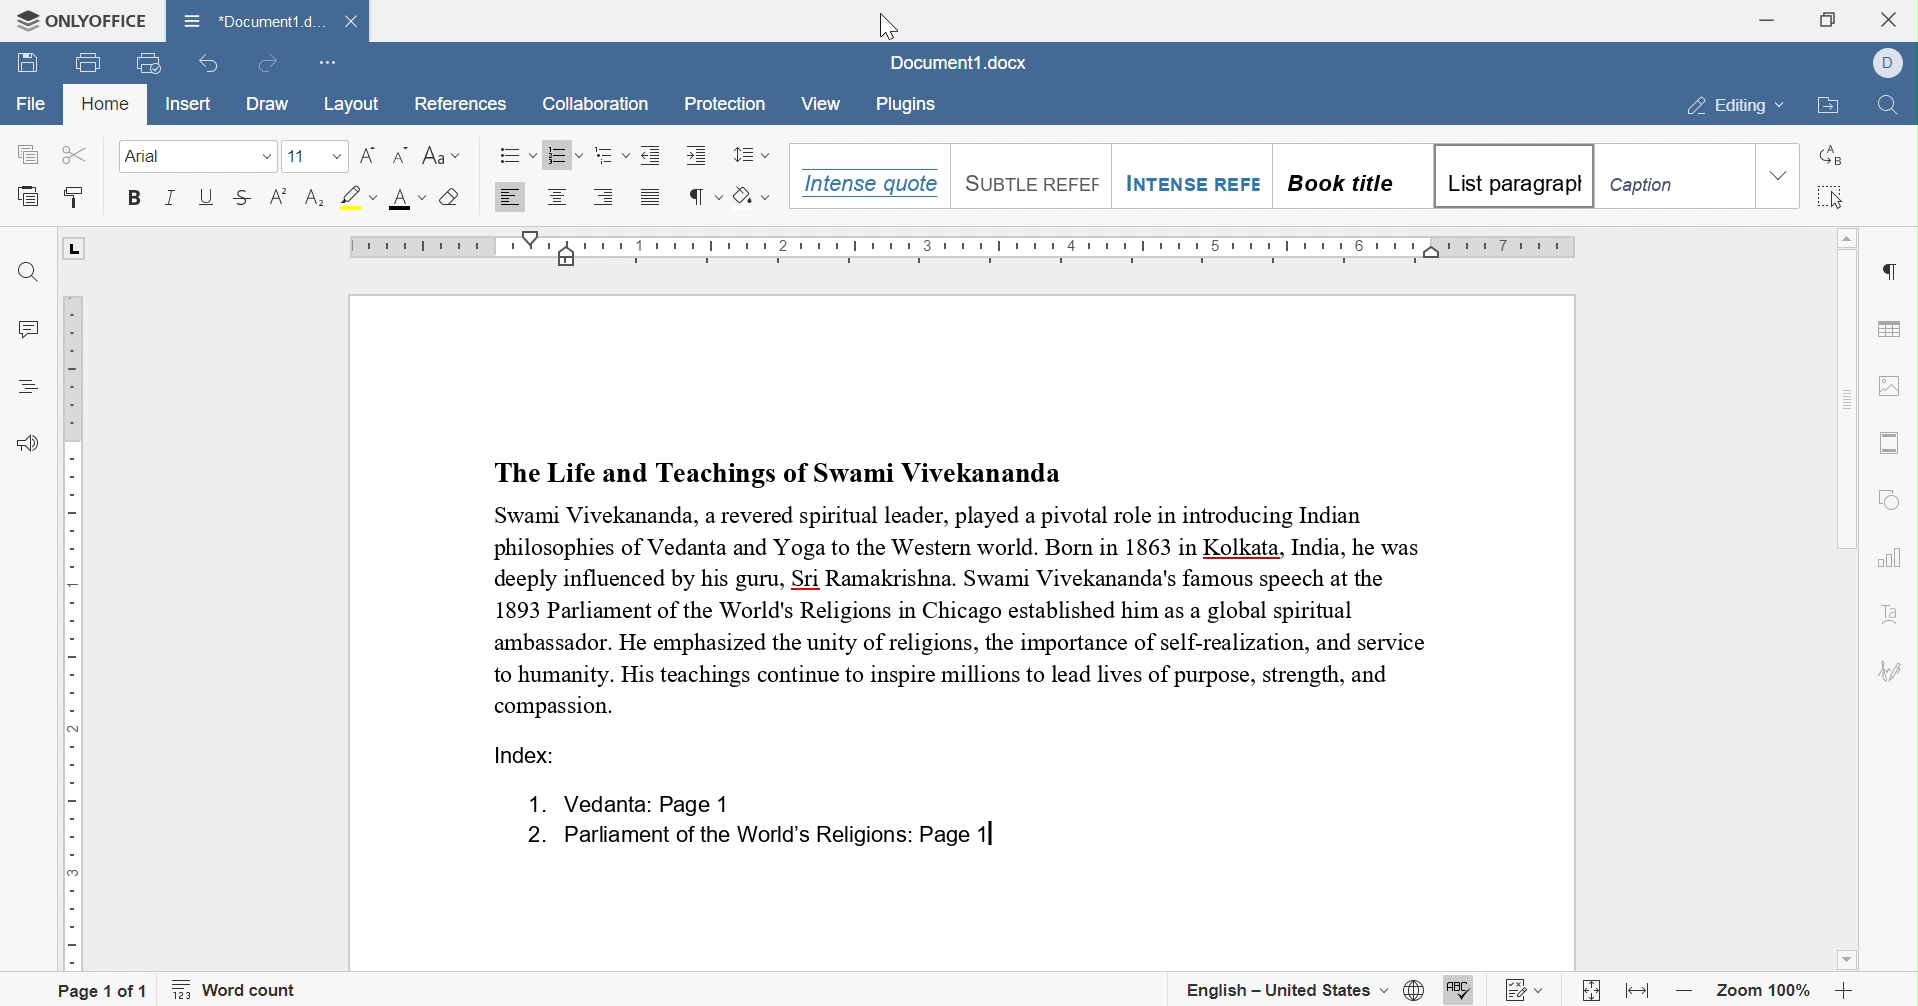 This screenshot has height=1006, width=1918. Describe the element at coordinates (507, 198) in the screenshot. I see `align left` at that location.